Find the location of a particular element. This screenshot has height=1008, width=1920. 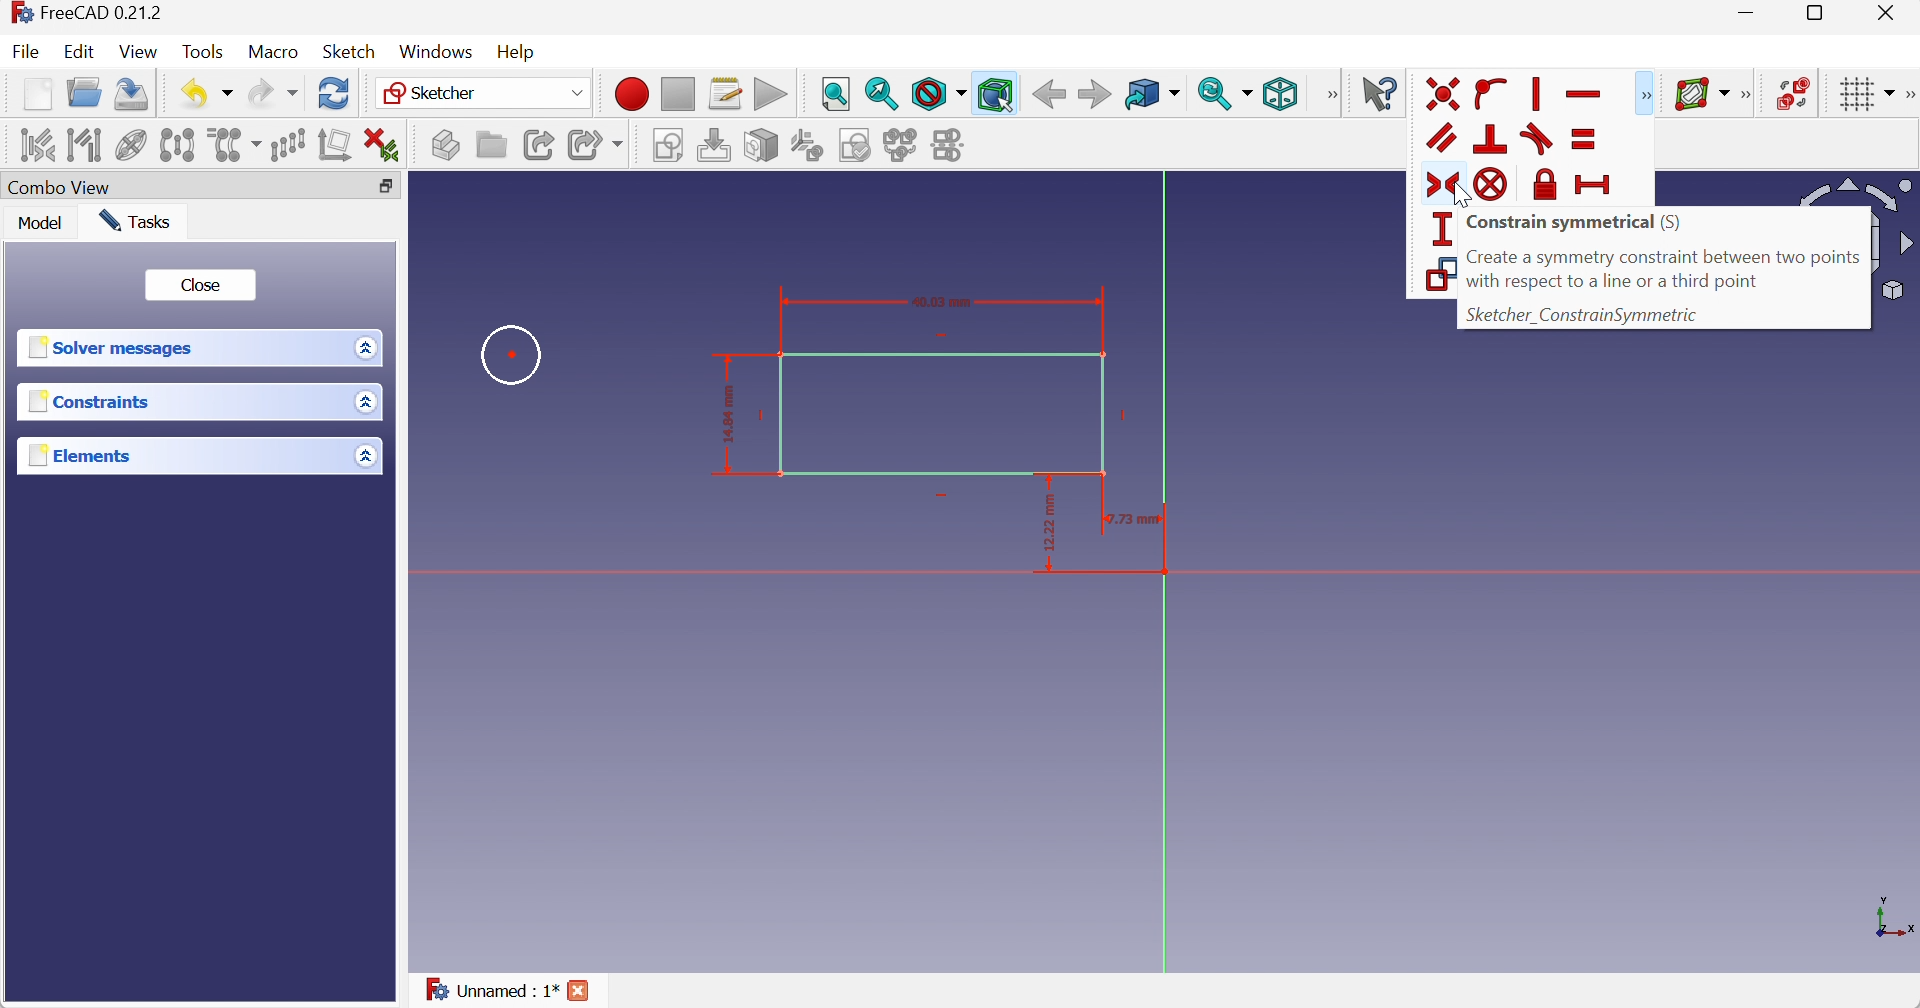

Toggle grid is located at coordinates (1870, 95).